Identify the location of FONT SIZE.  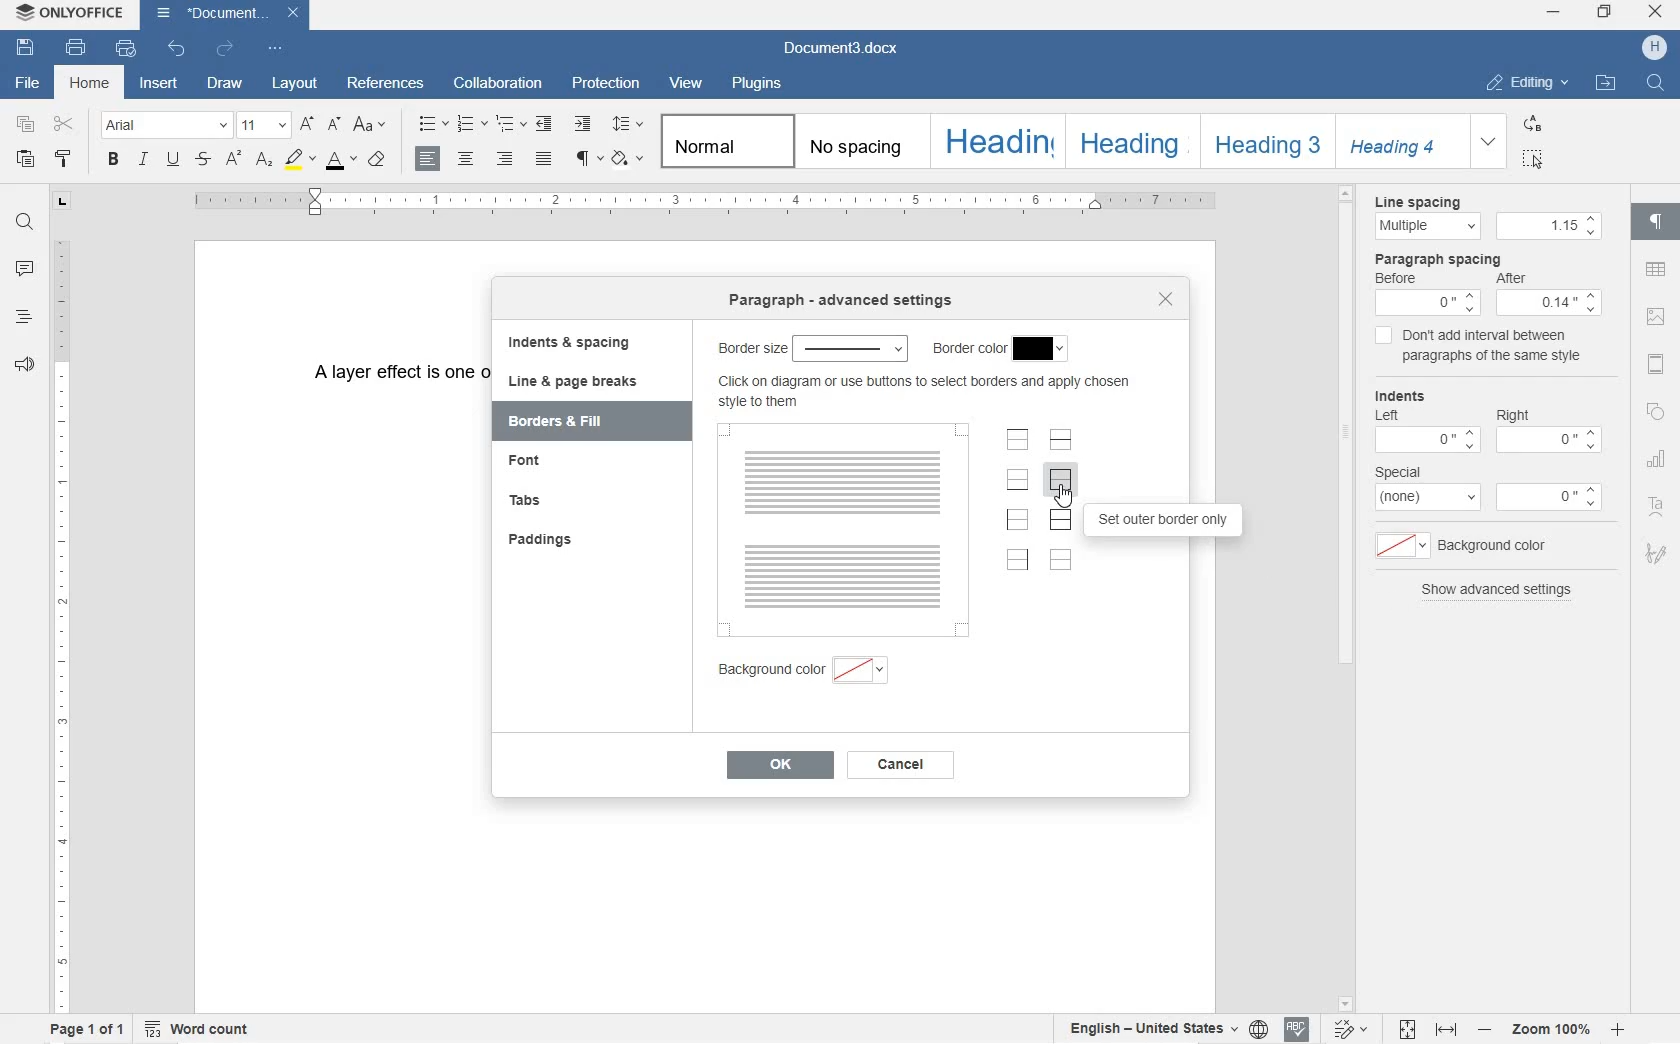
(262, 127).